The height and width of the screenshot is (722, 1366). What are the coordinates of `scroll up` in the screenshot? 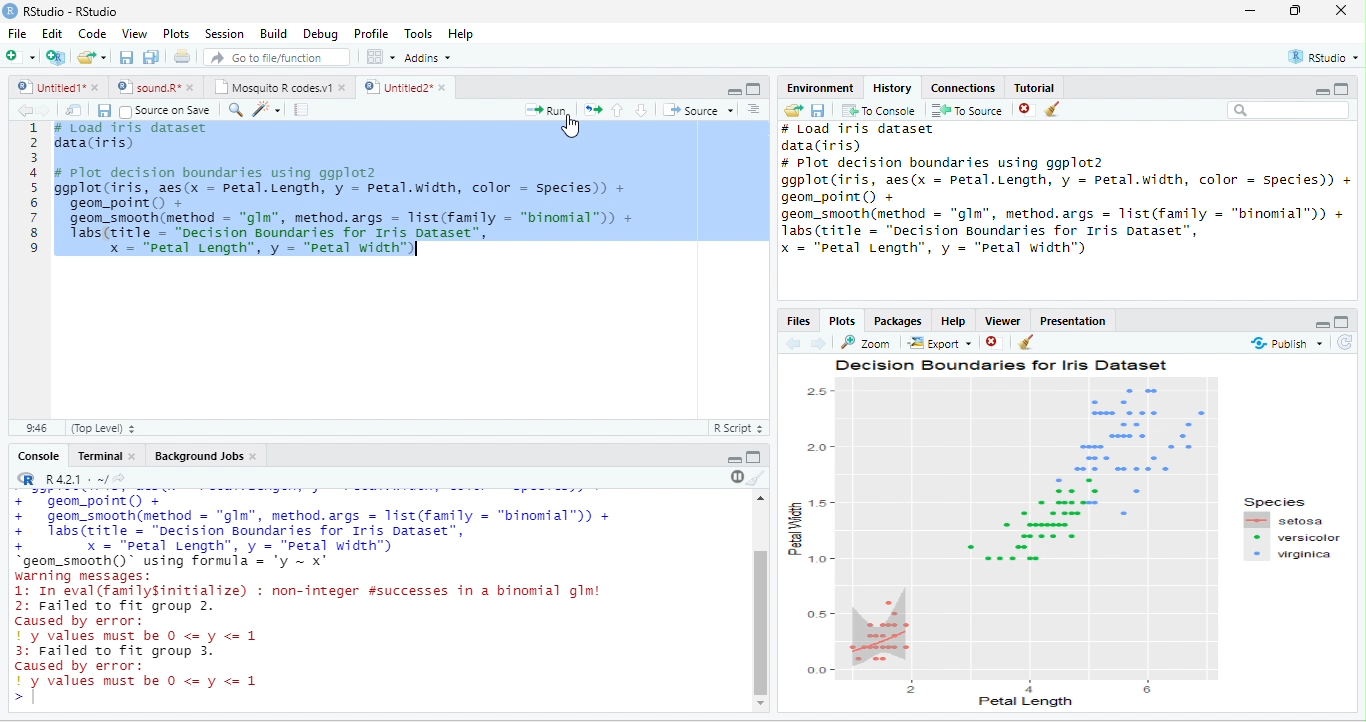 It's located at (761, 498).